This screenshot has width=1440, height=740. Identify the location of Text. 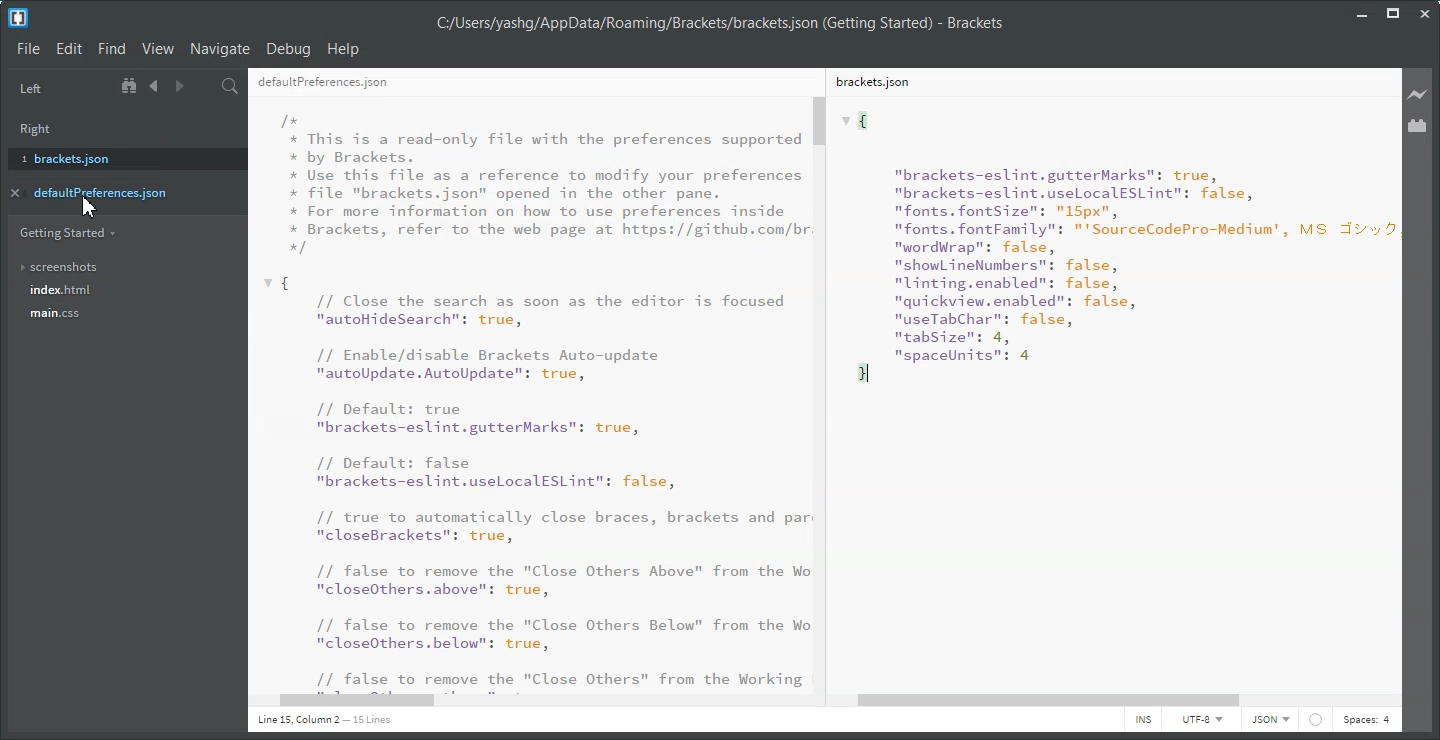
(719, 24).